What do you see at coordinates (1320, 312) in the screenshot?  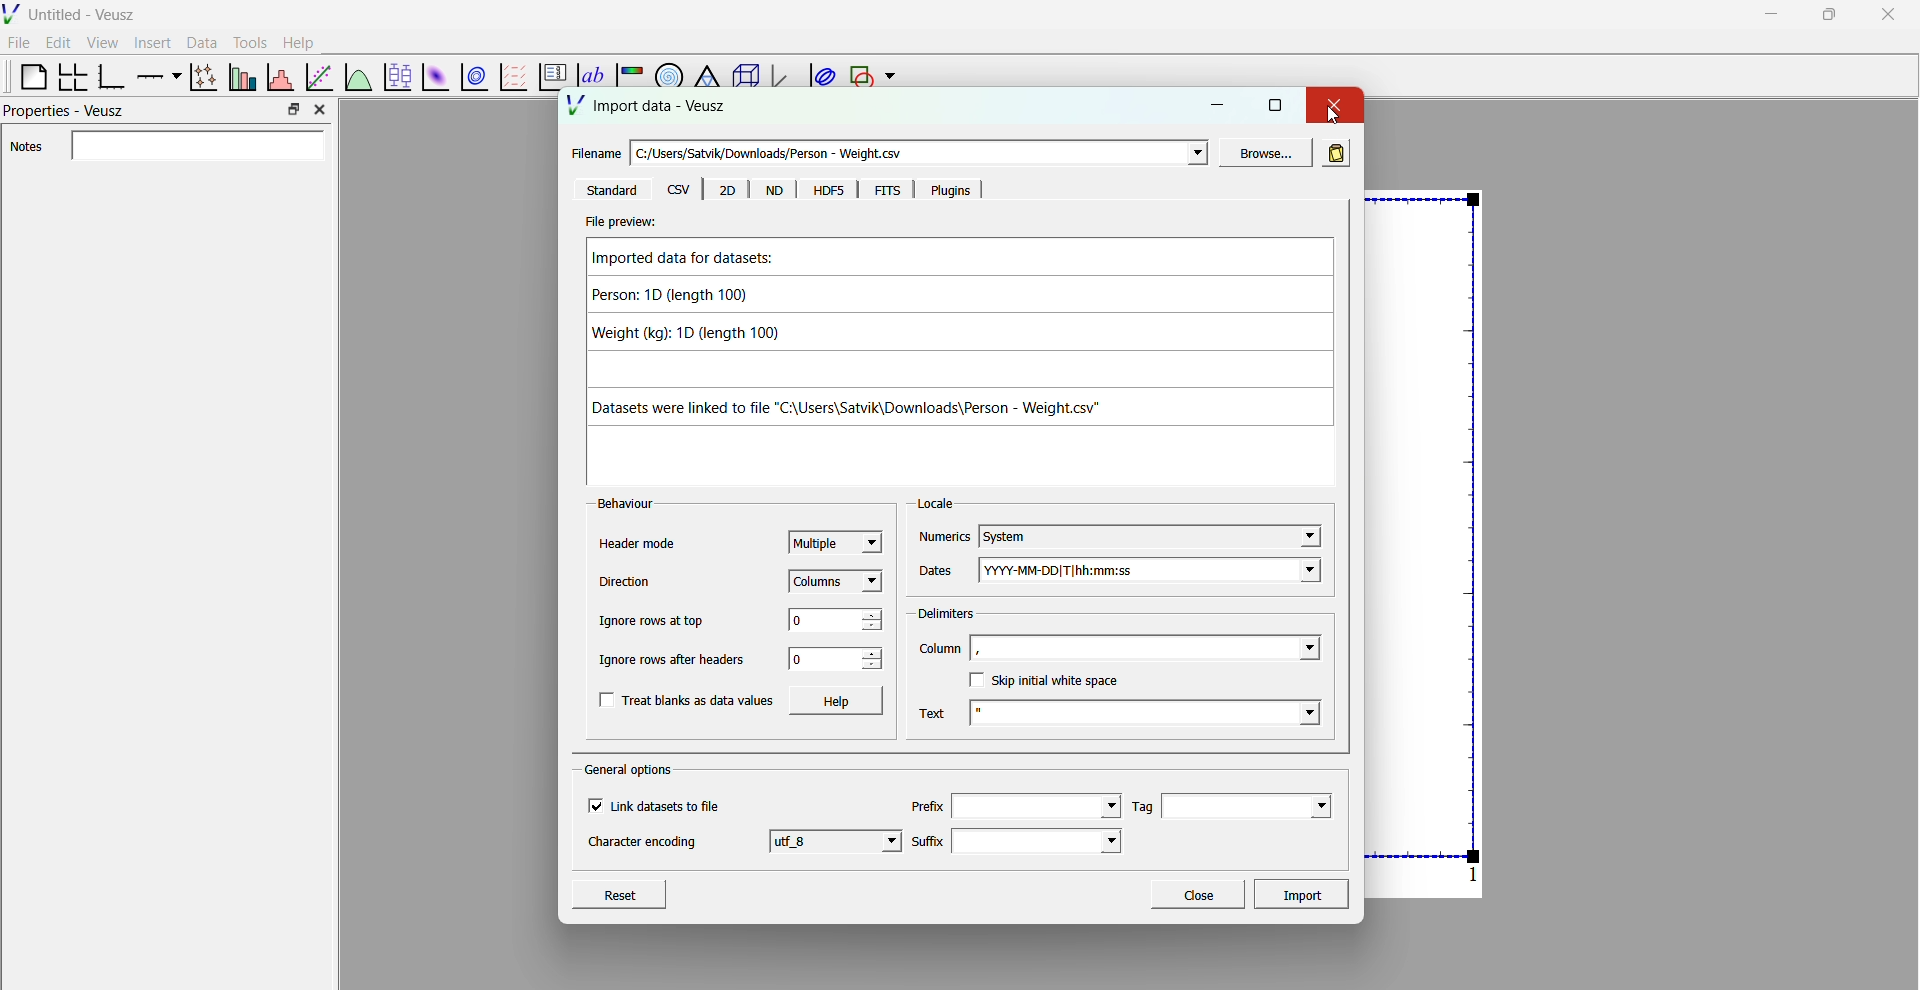 I see `Scroll bar` at bounding box center [1320, 312].